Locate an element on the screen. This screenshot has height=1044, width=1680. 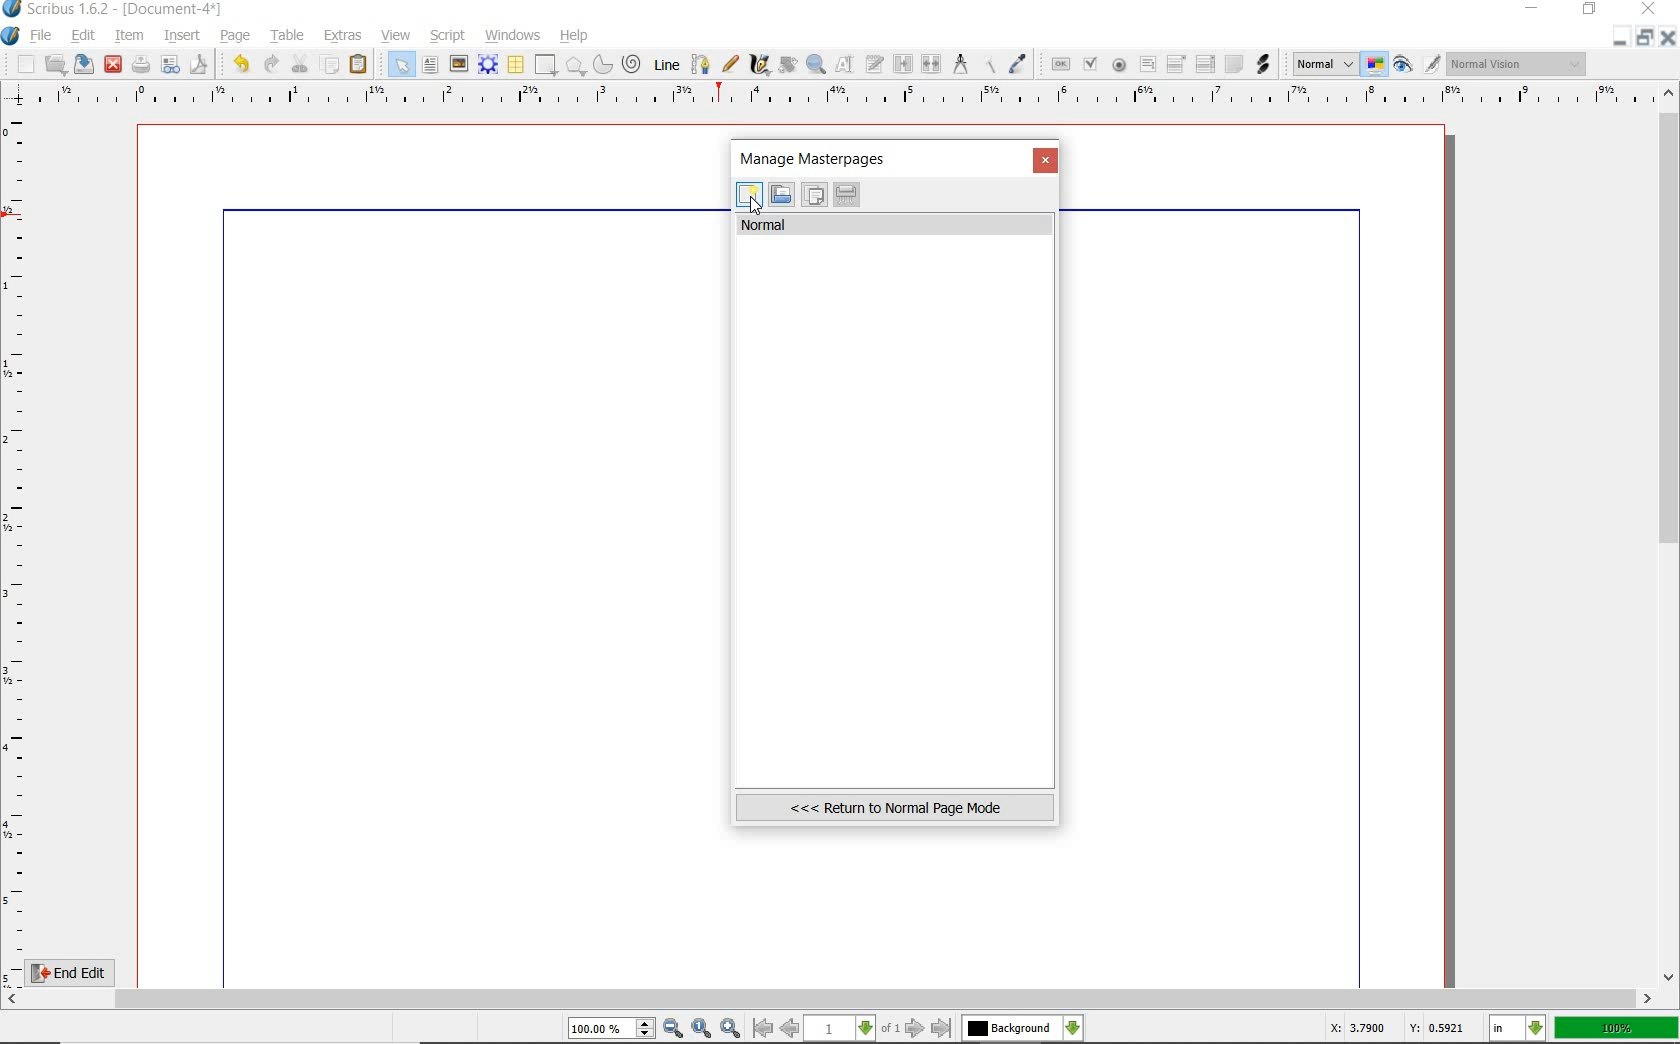
Background is located at coordinates (1023, 1029).